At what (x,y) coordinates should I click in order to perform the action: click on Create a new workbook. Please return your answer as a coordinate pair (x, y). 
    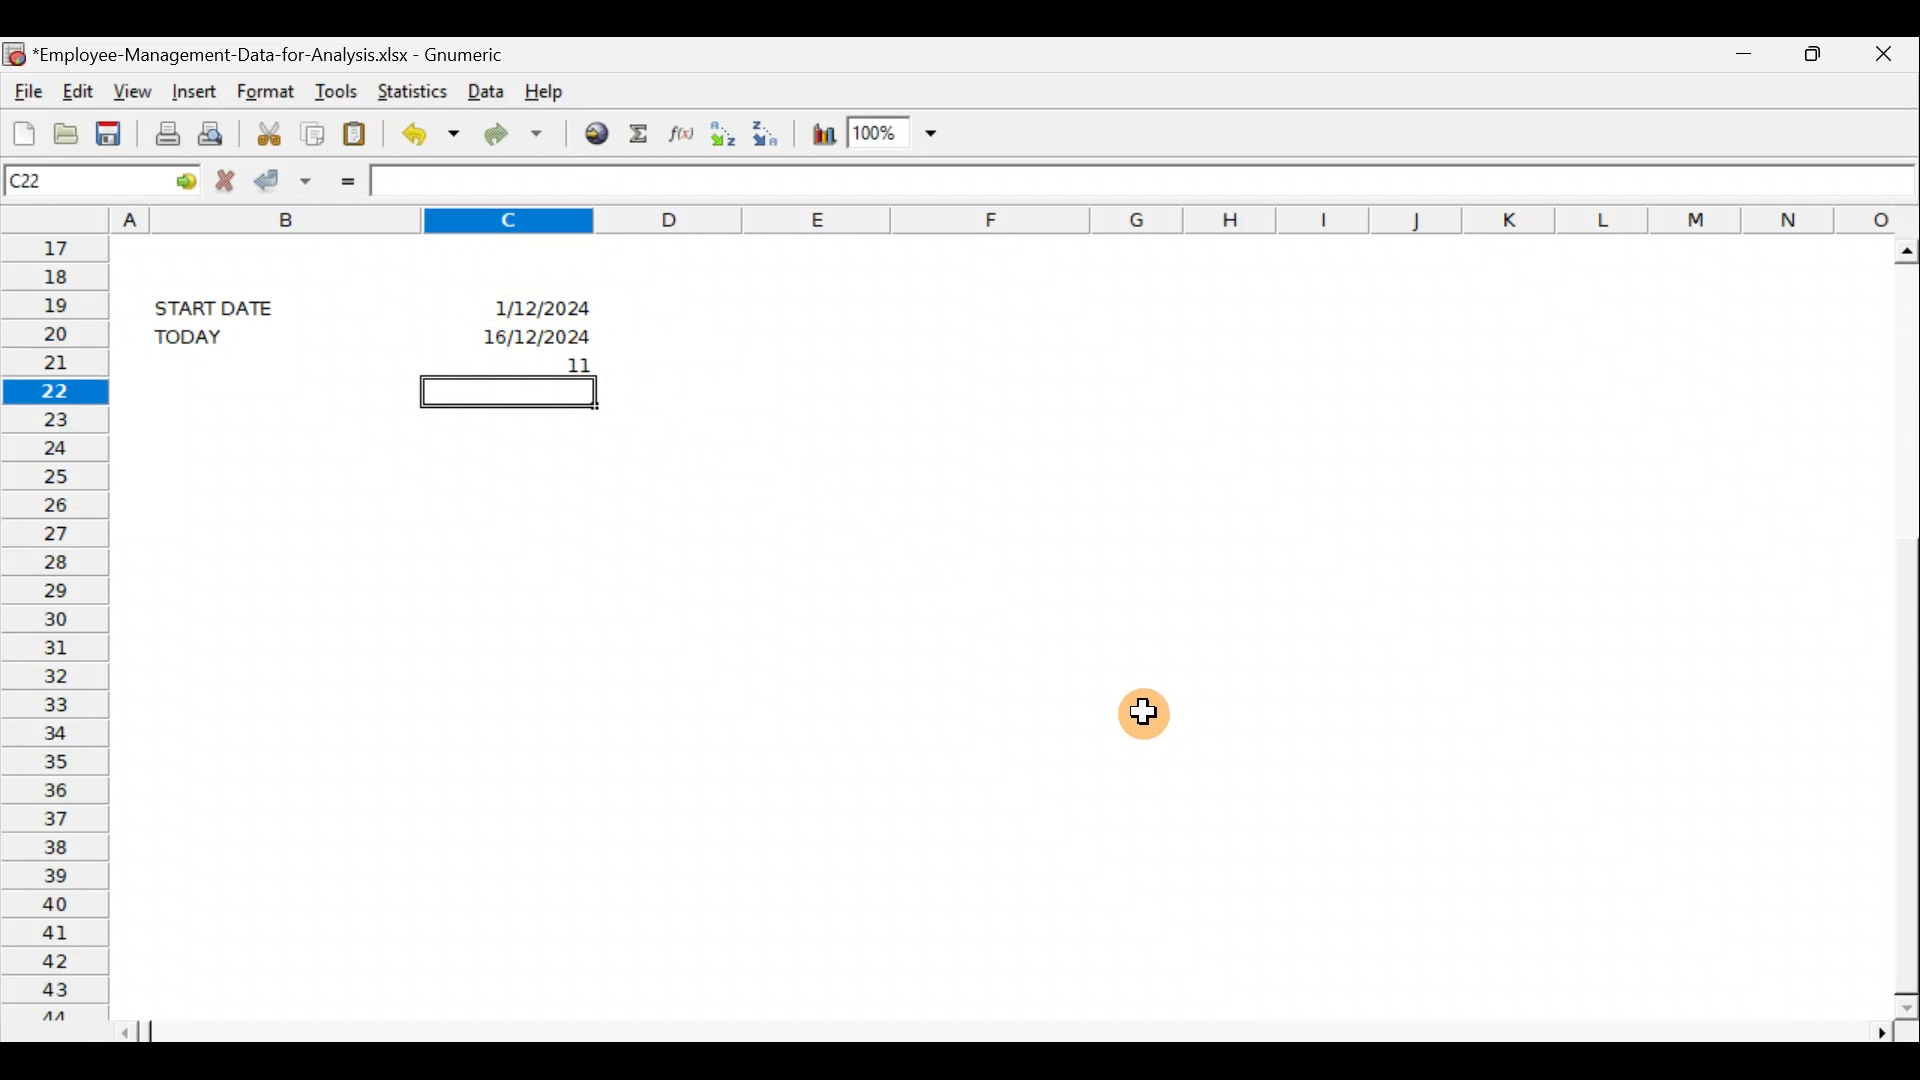
    Looking at the image, I should click on (20, 128).